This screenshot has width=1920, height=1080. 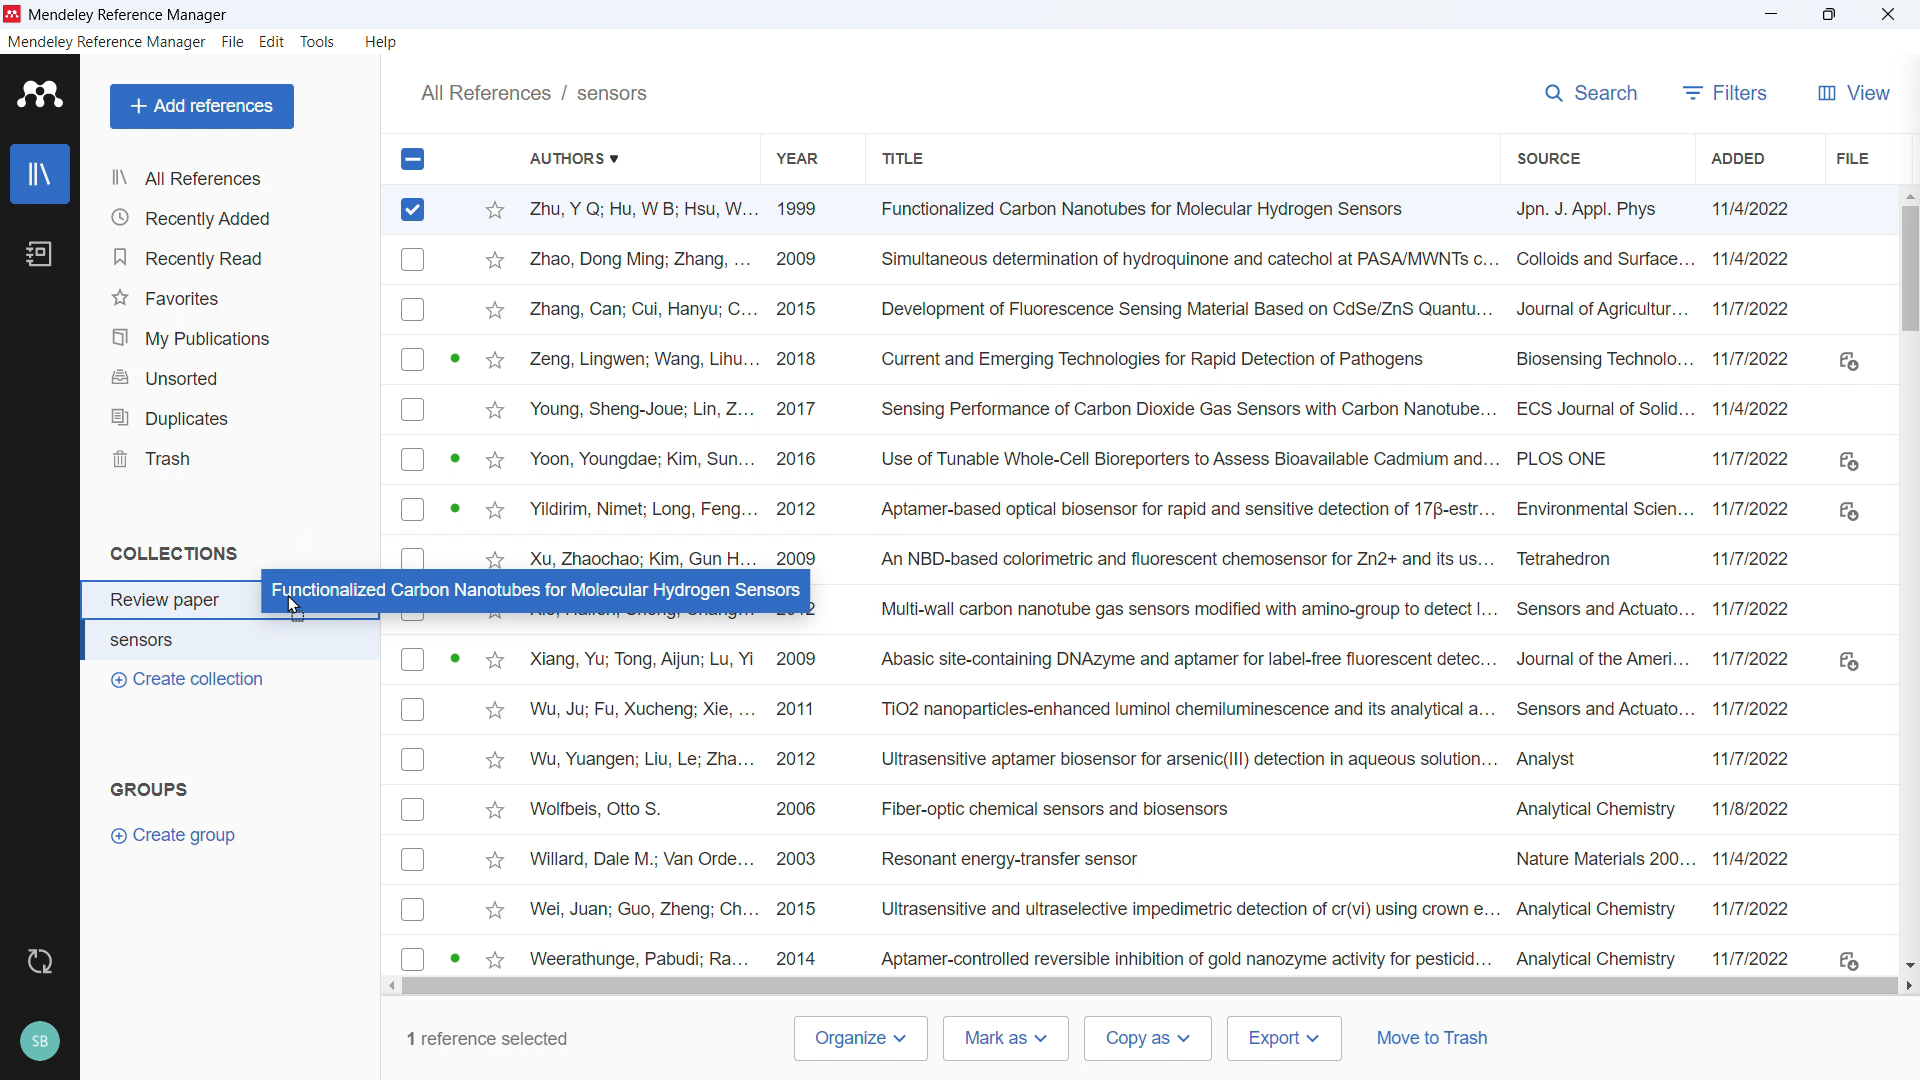 I want to click on file , so click(x=1850, y=158).